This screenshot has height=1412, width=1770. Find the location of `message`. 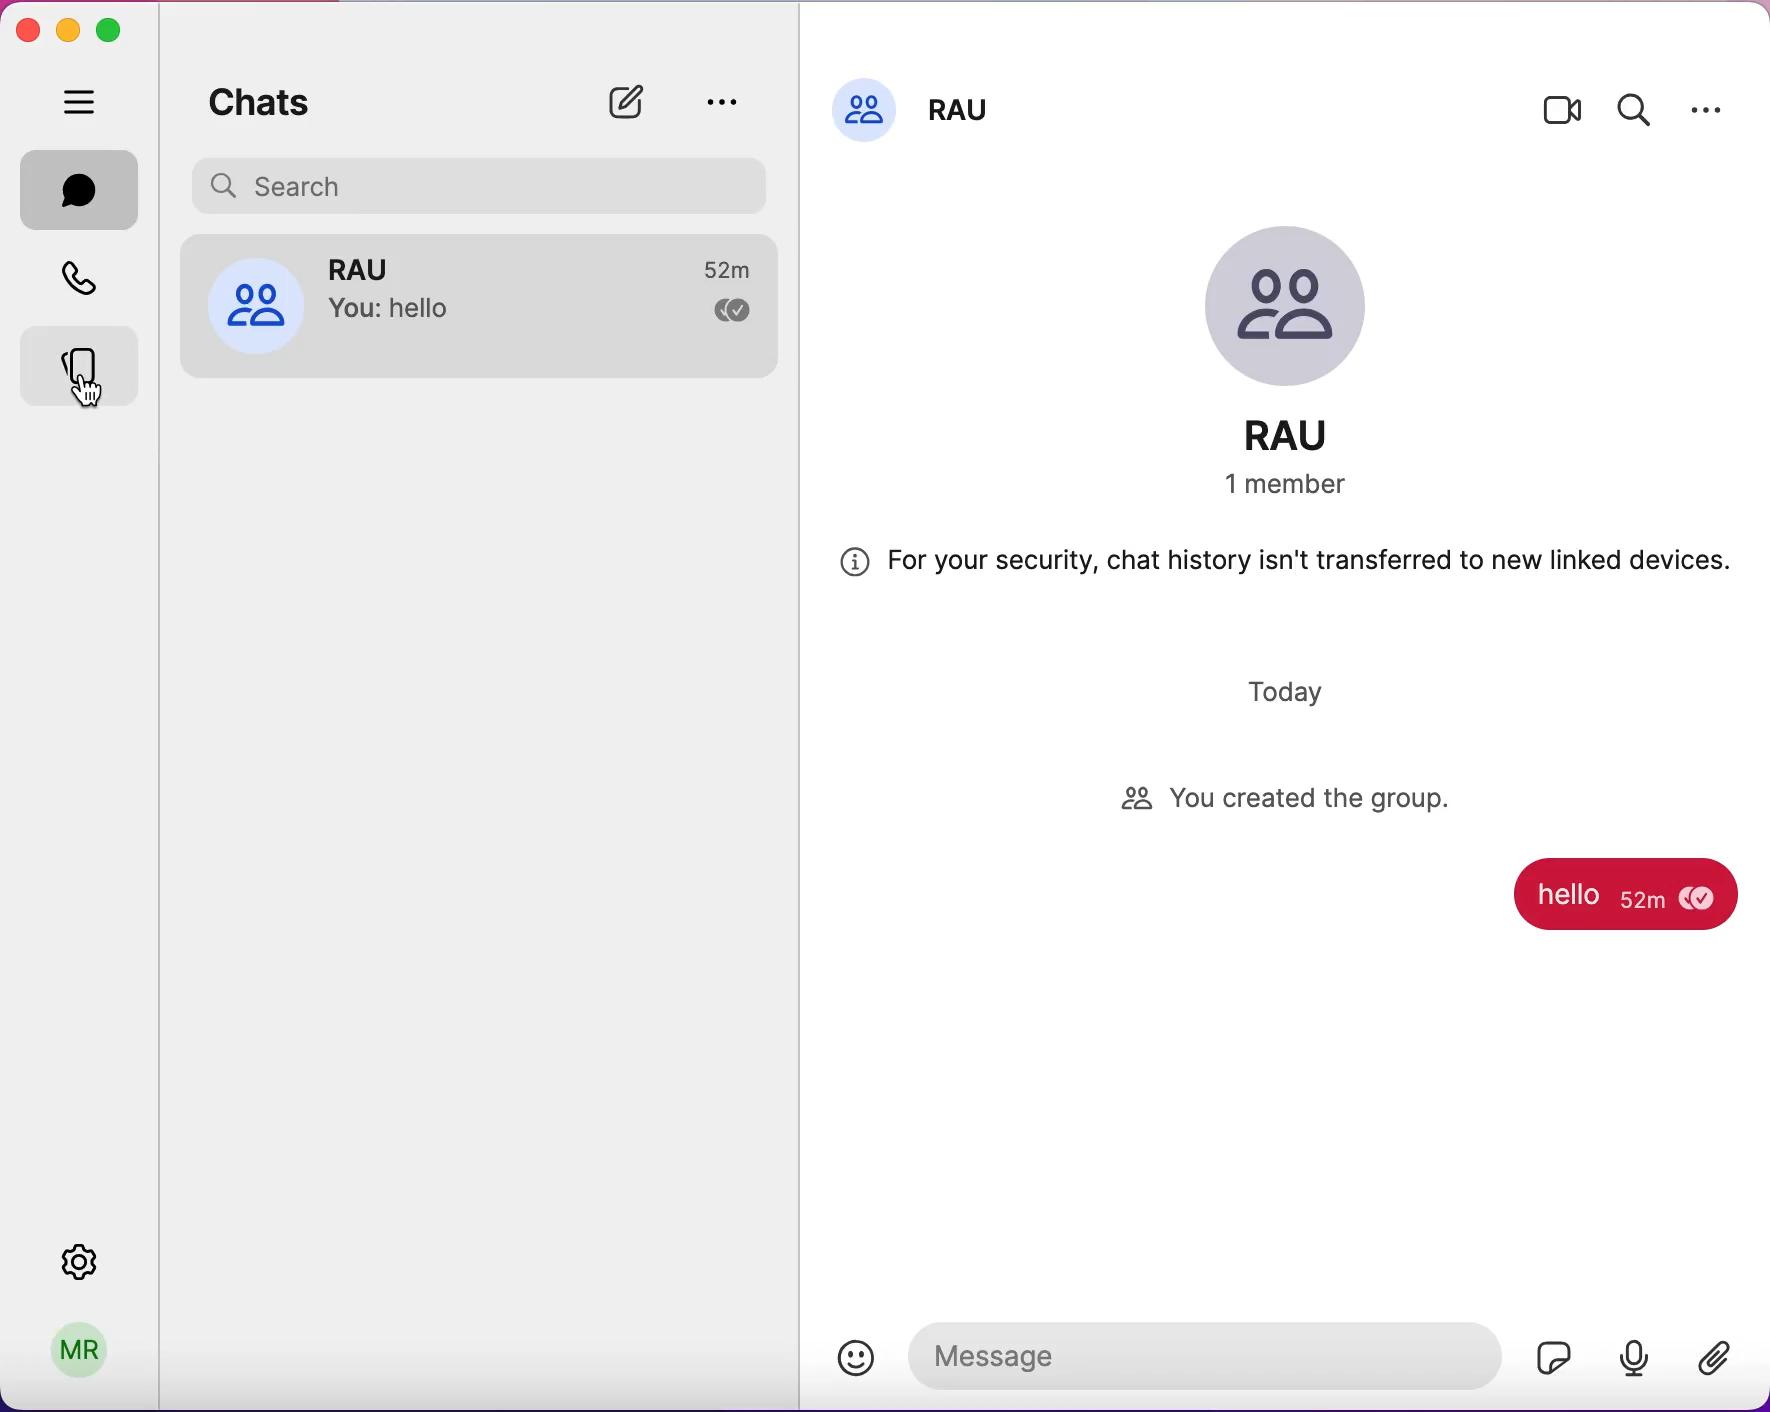

message is located at coordinates (1200, 1355).